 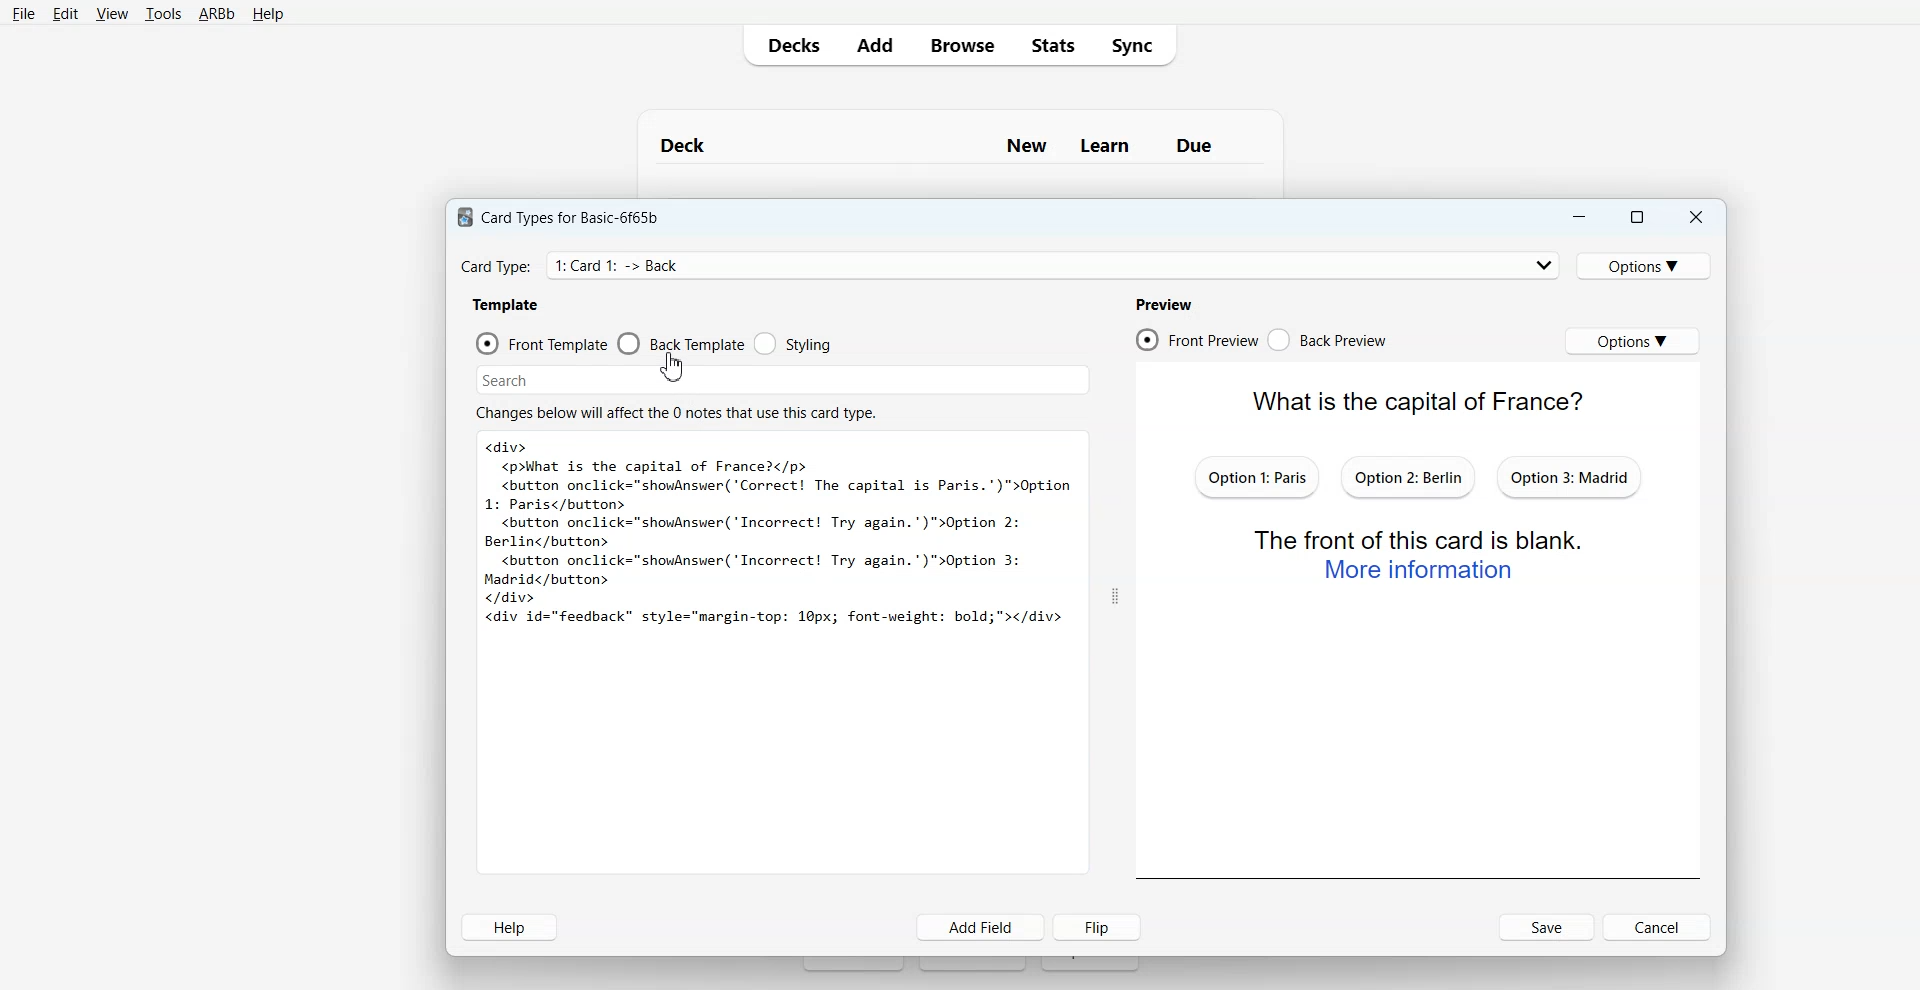 What do you see at coordinates (1327, 339) in the screenshot?
I see `Back Preview` at bounding box center [1327, 339].